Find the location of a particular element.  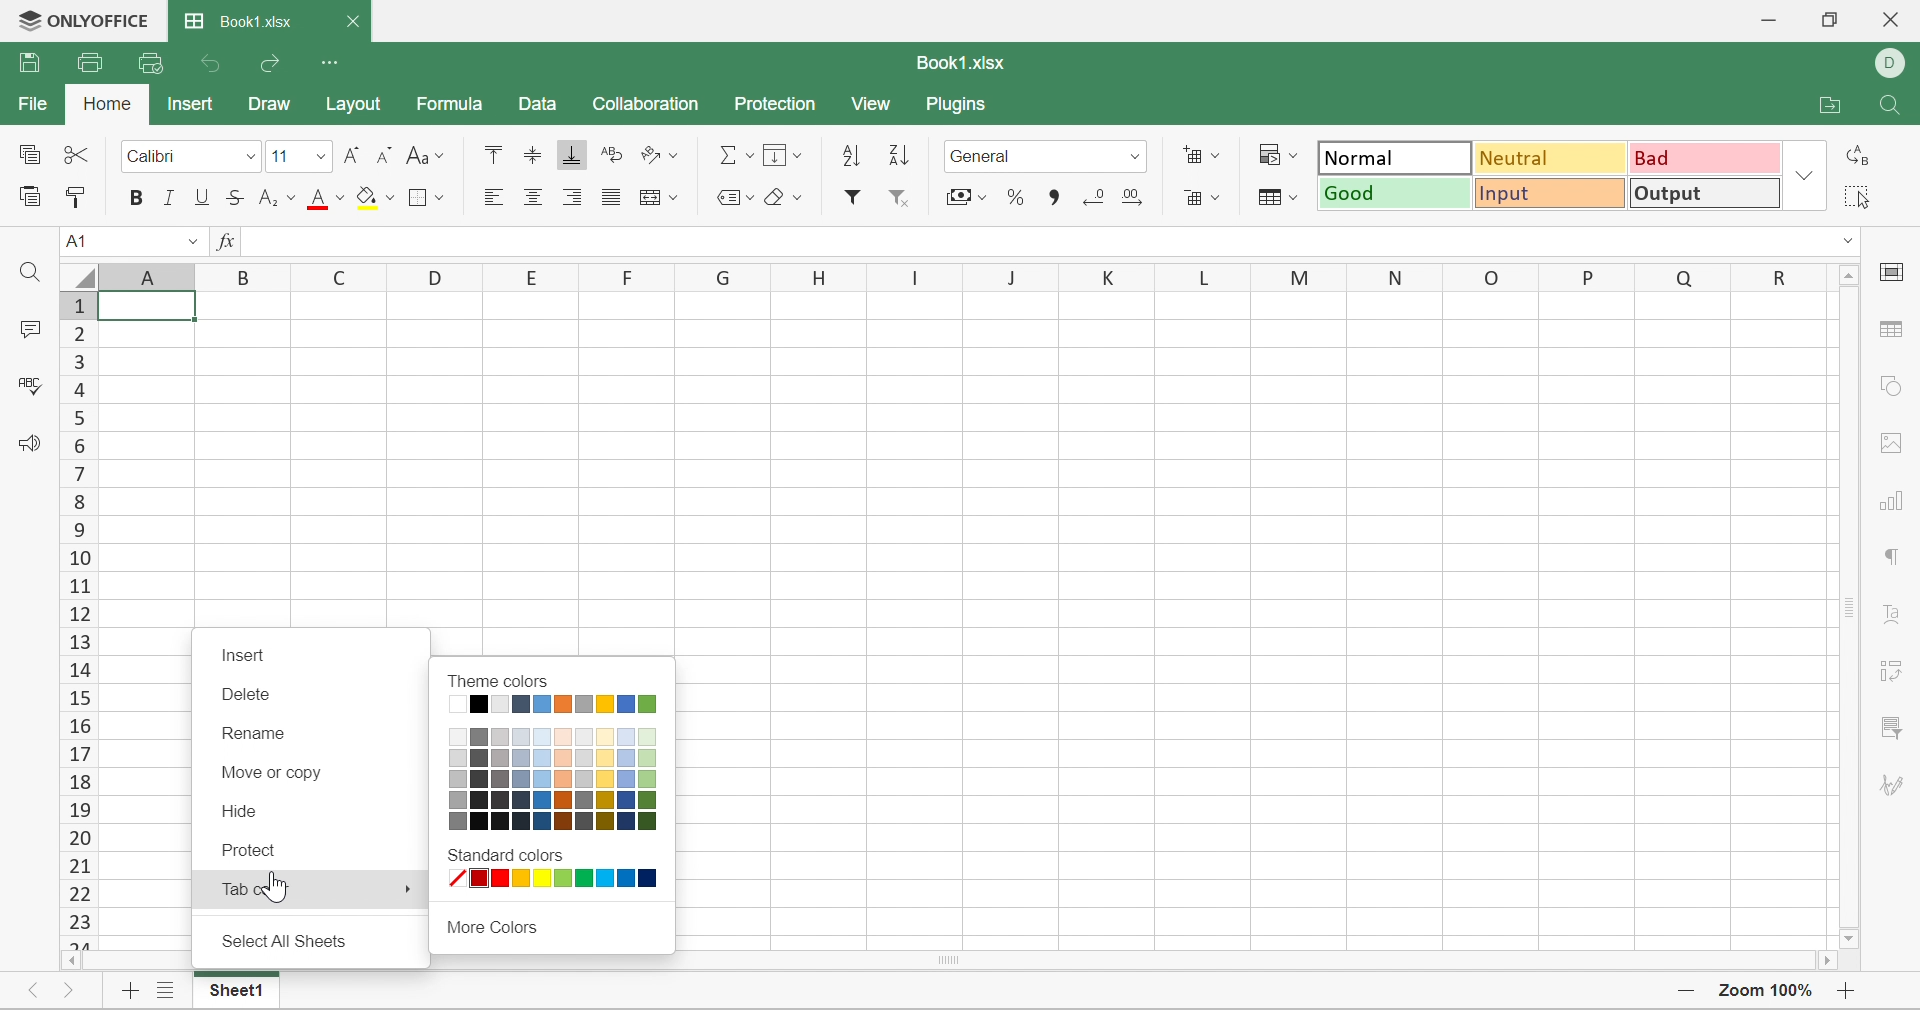

Delete is located at coordinates (244, 700).